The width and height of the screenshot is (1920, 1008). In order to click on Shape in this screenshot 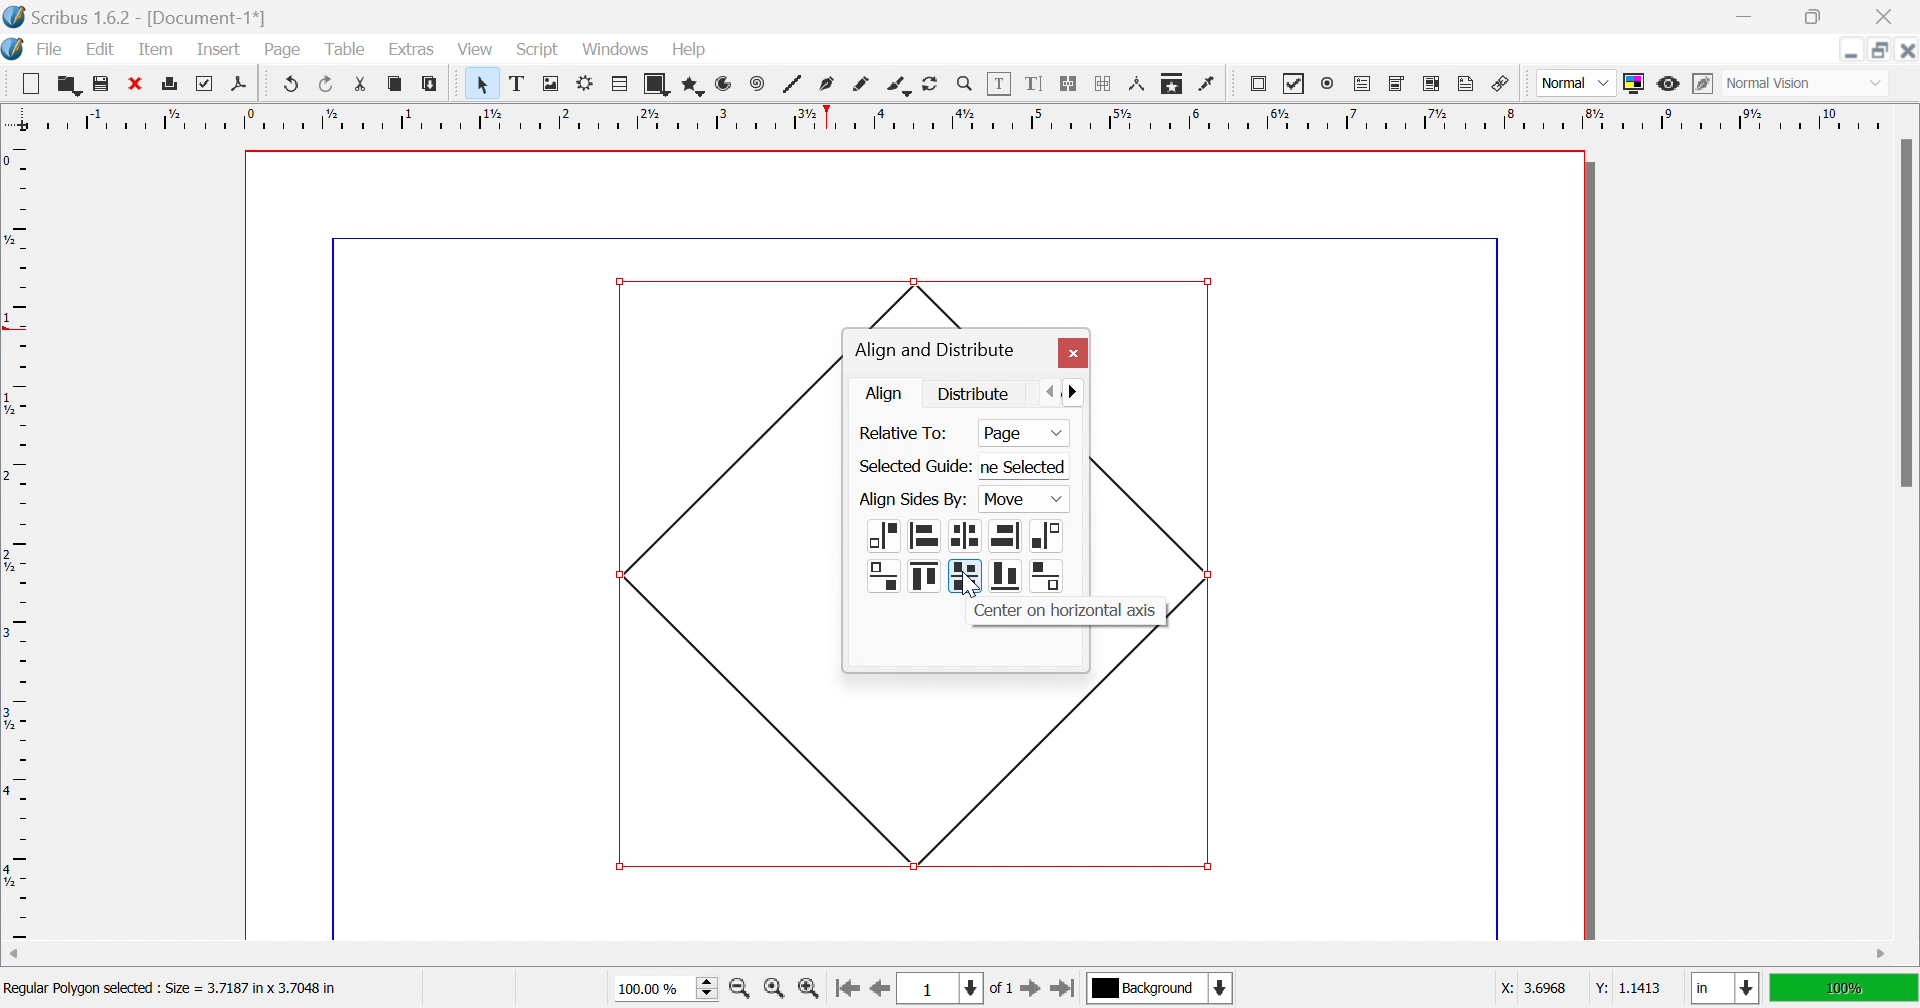, I will do `click(726, 569)`.